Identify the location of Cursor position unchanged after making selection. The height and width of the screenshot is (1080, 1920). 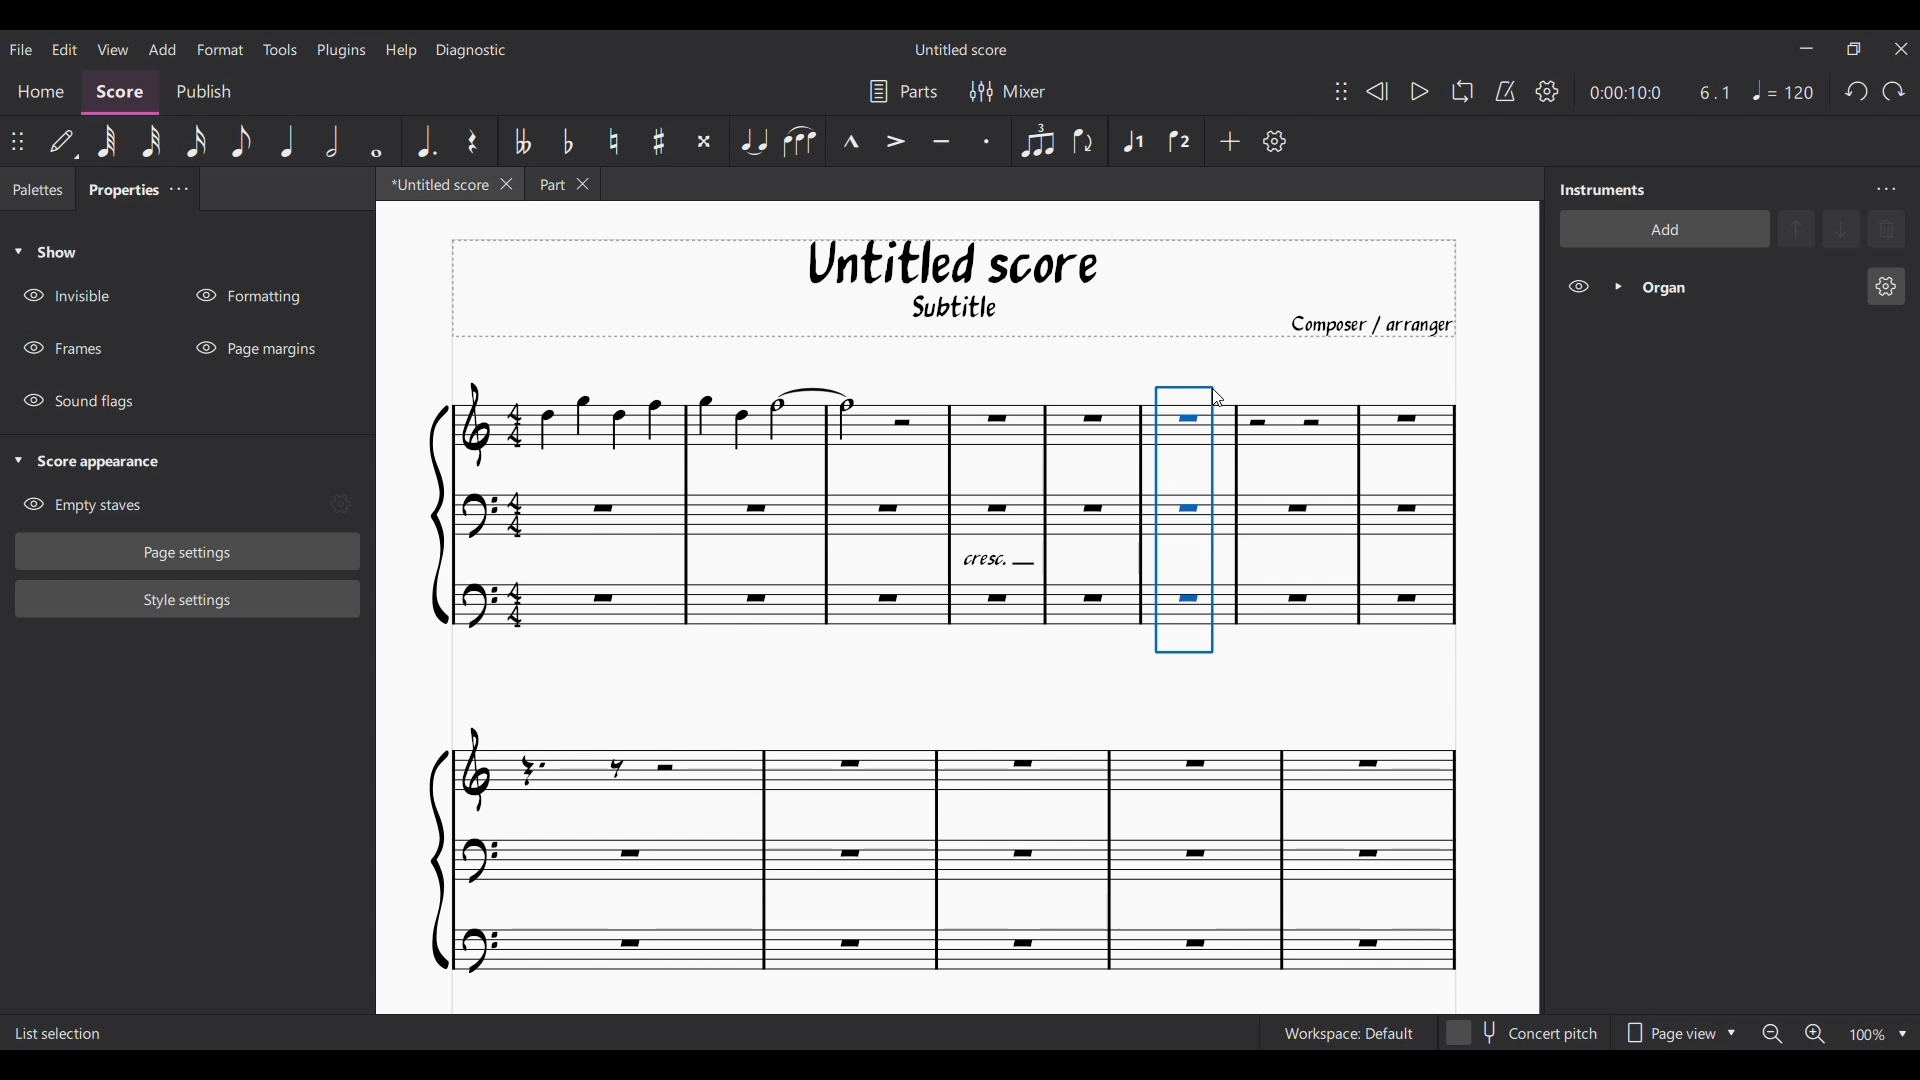
(1217, 398).